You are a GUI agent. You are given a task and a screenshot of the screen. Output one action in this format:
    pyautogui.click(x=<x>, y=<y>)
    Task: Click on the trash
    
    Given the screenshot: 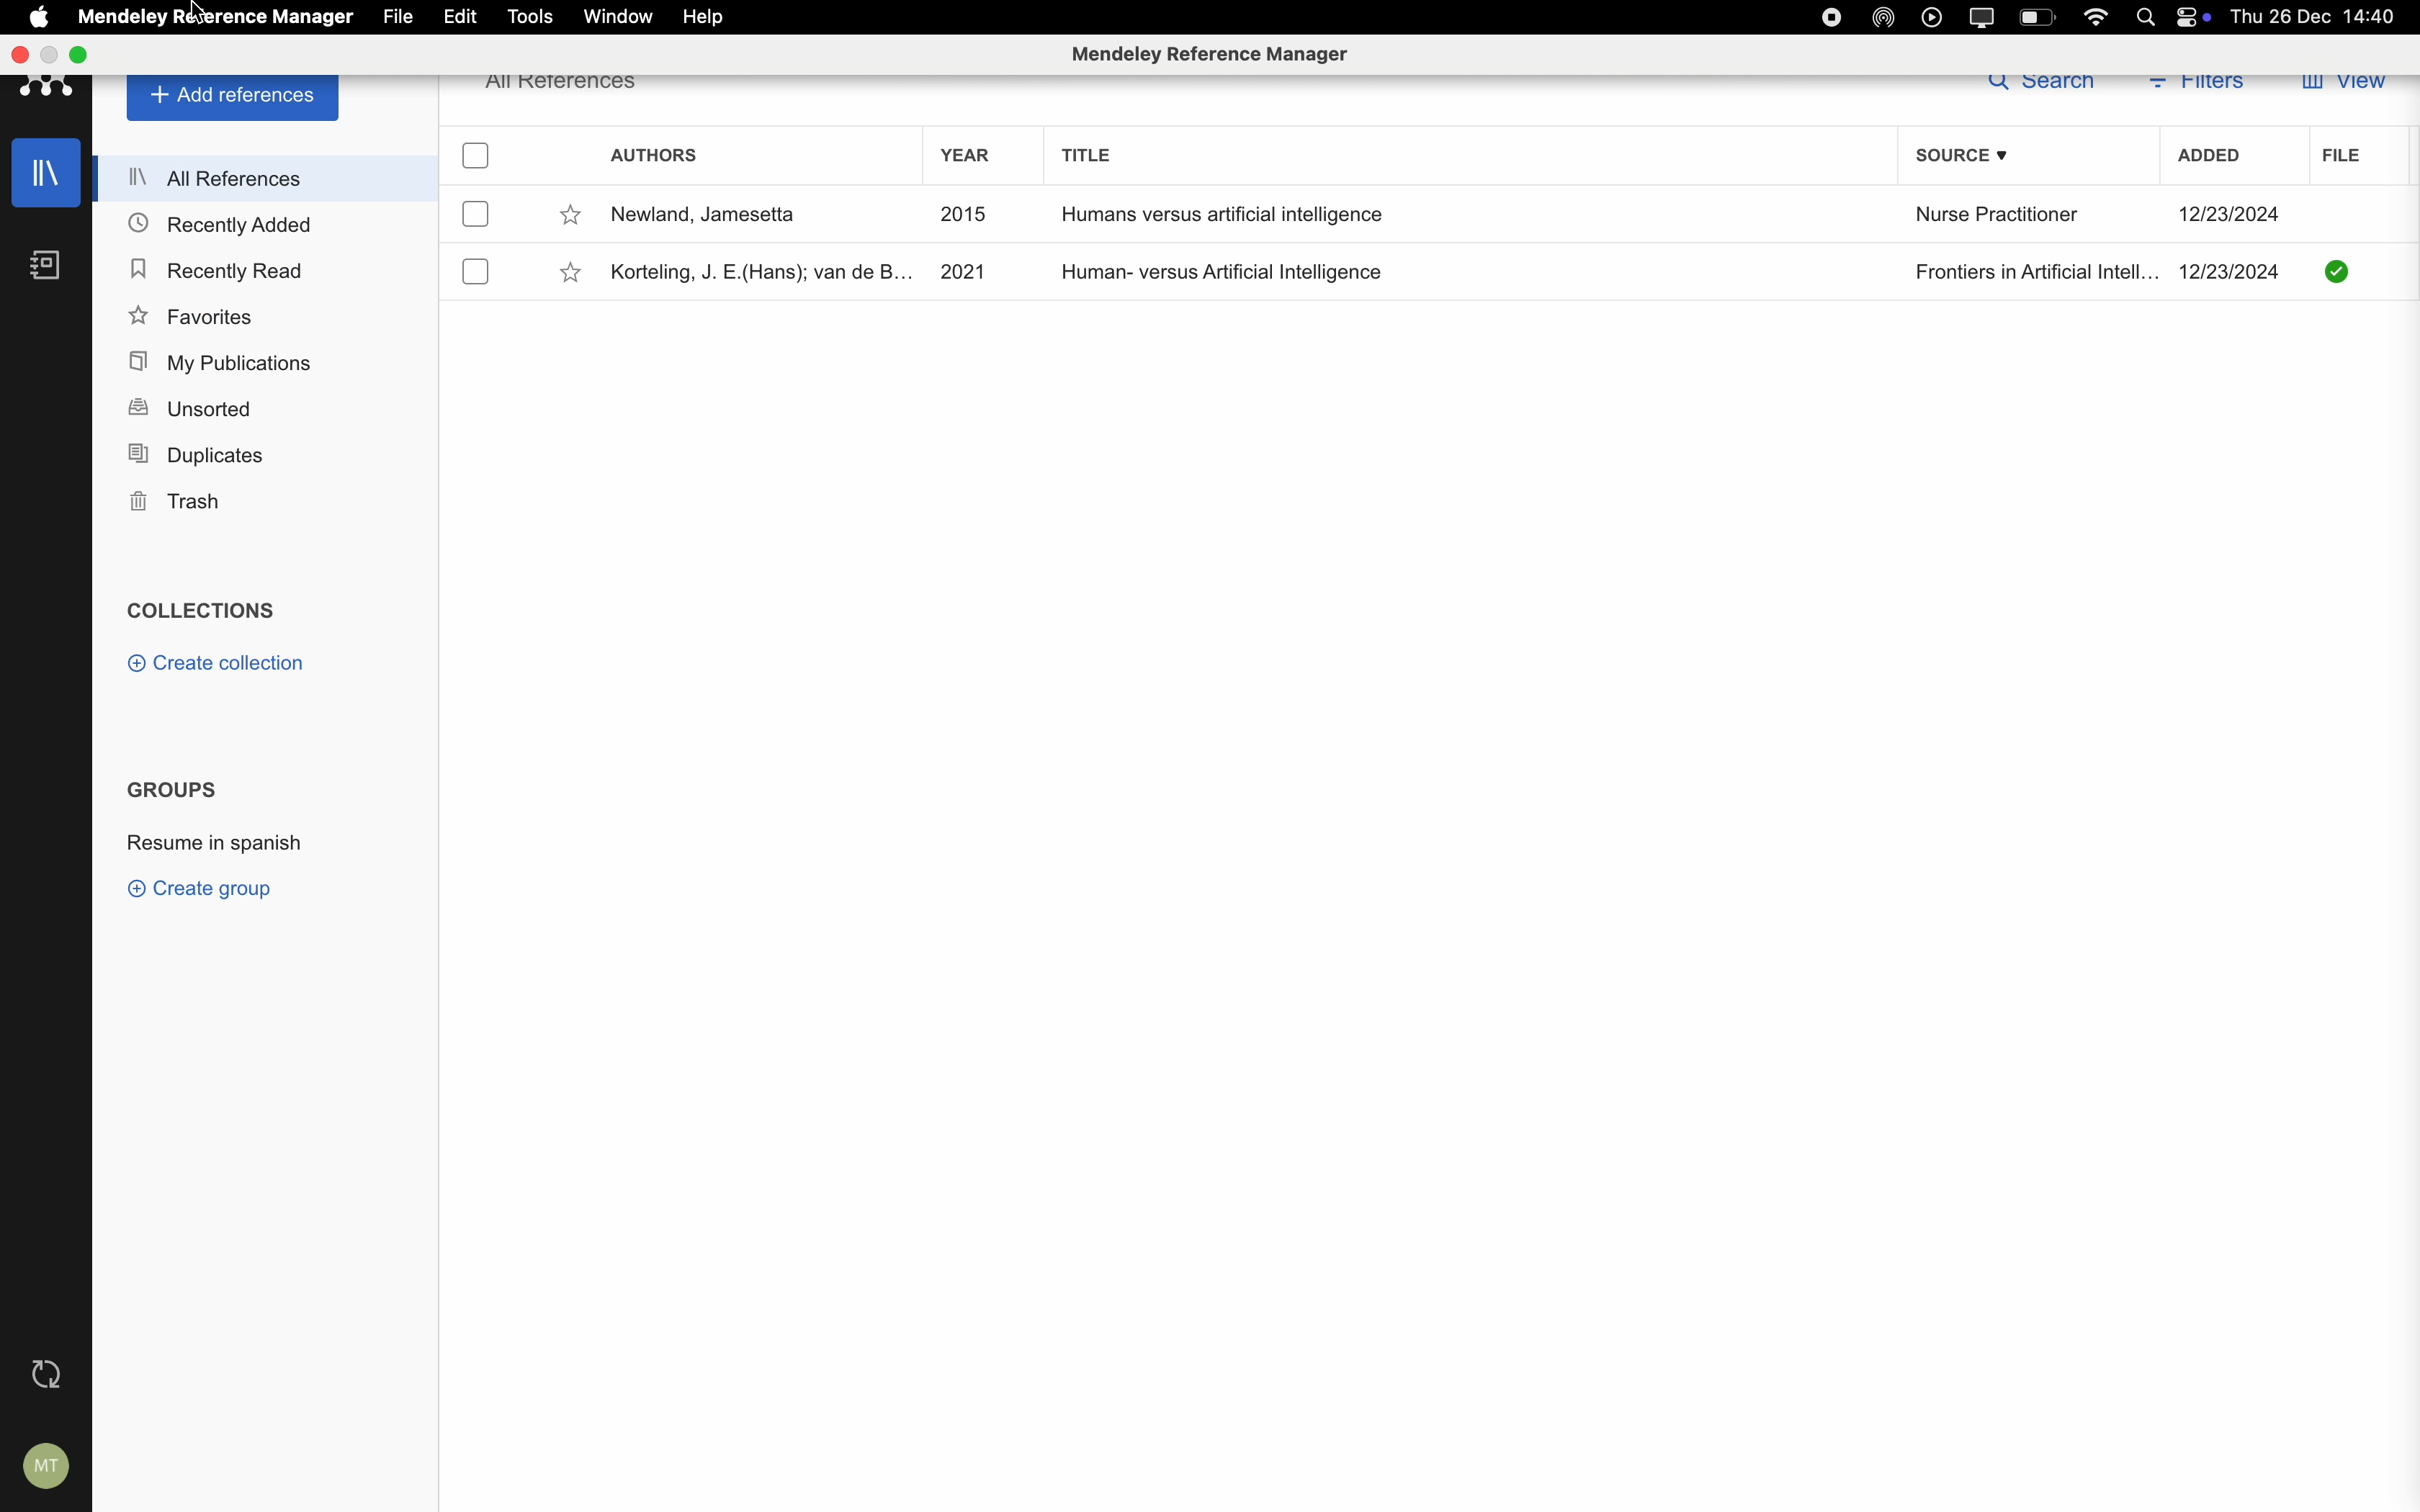 What is the action you would take?
    pyautogui.click(x=174, y=502)
    